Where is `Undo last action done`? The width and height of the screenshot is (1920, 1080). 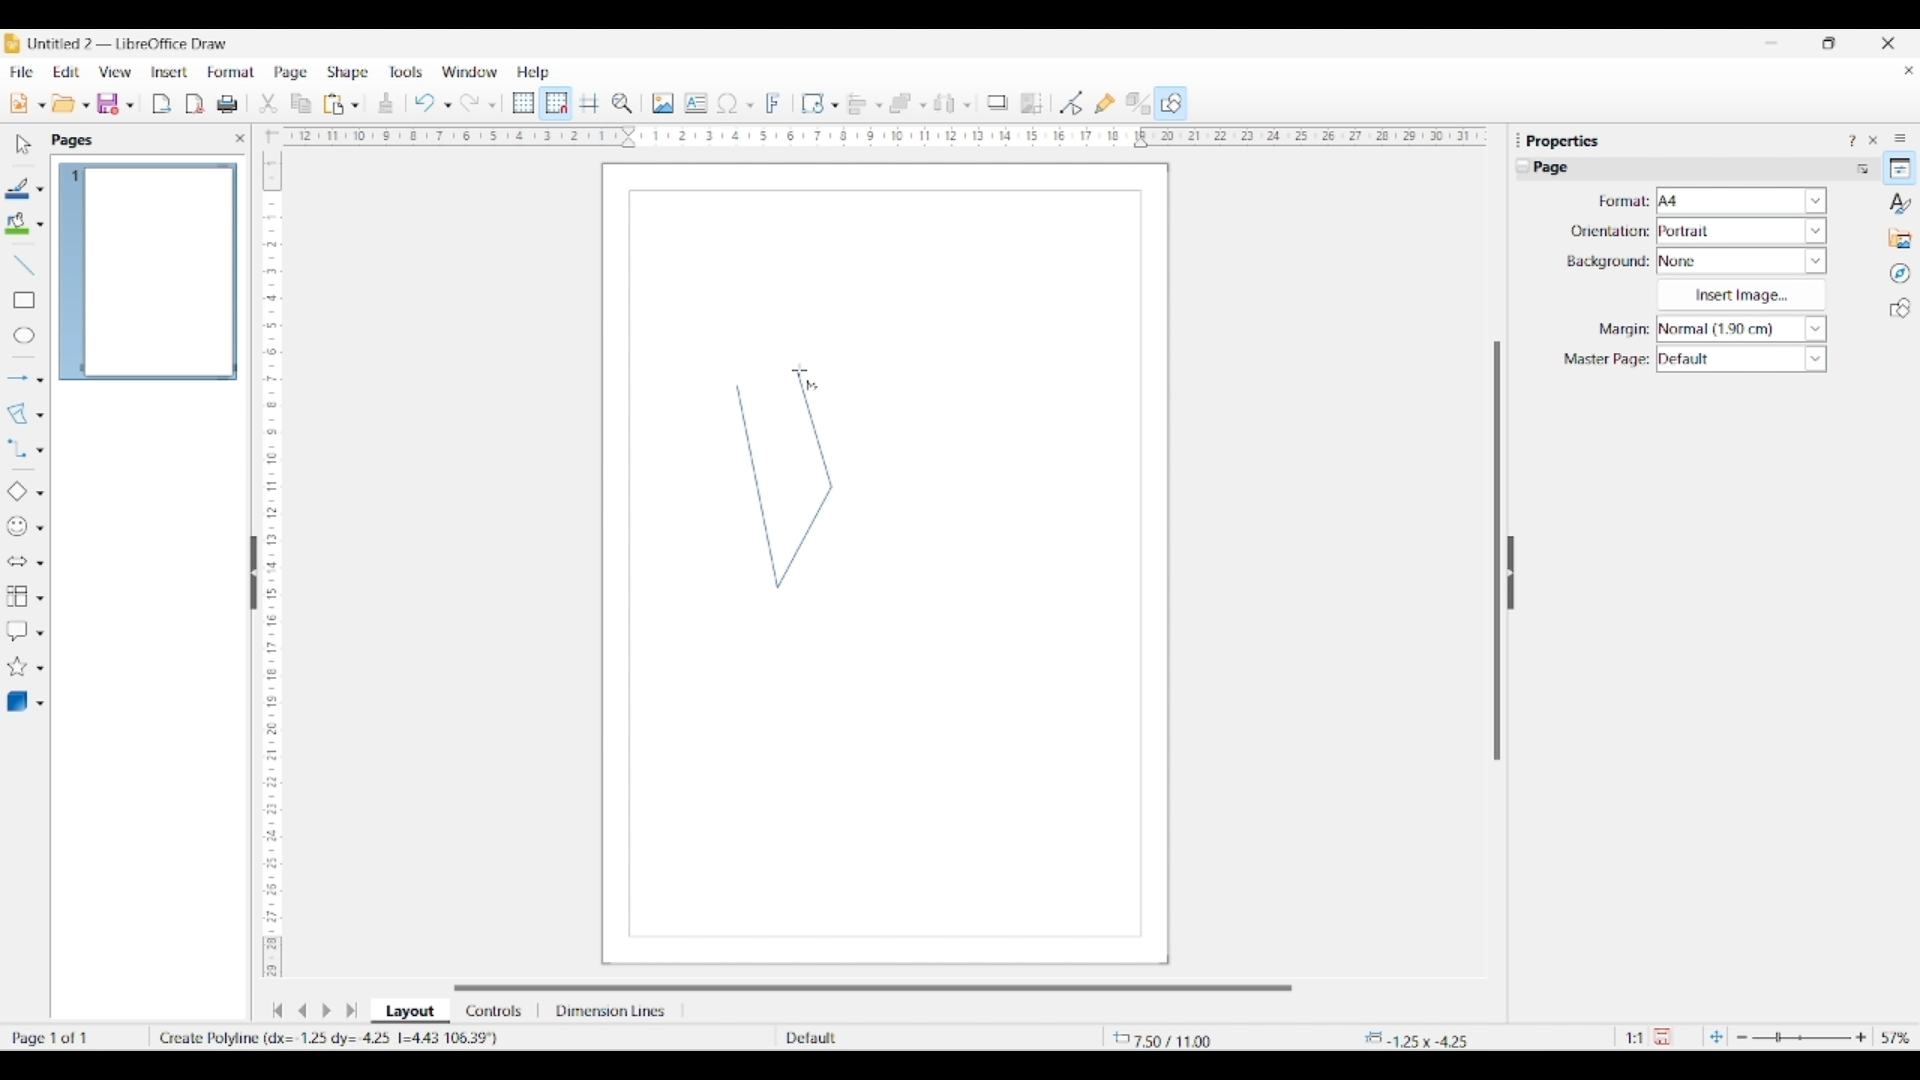 Undo last action done is located at coordinates (425, 102).